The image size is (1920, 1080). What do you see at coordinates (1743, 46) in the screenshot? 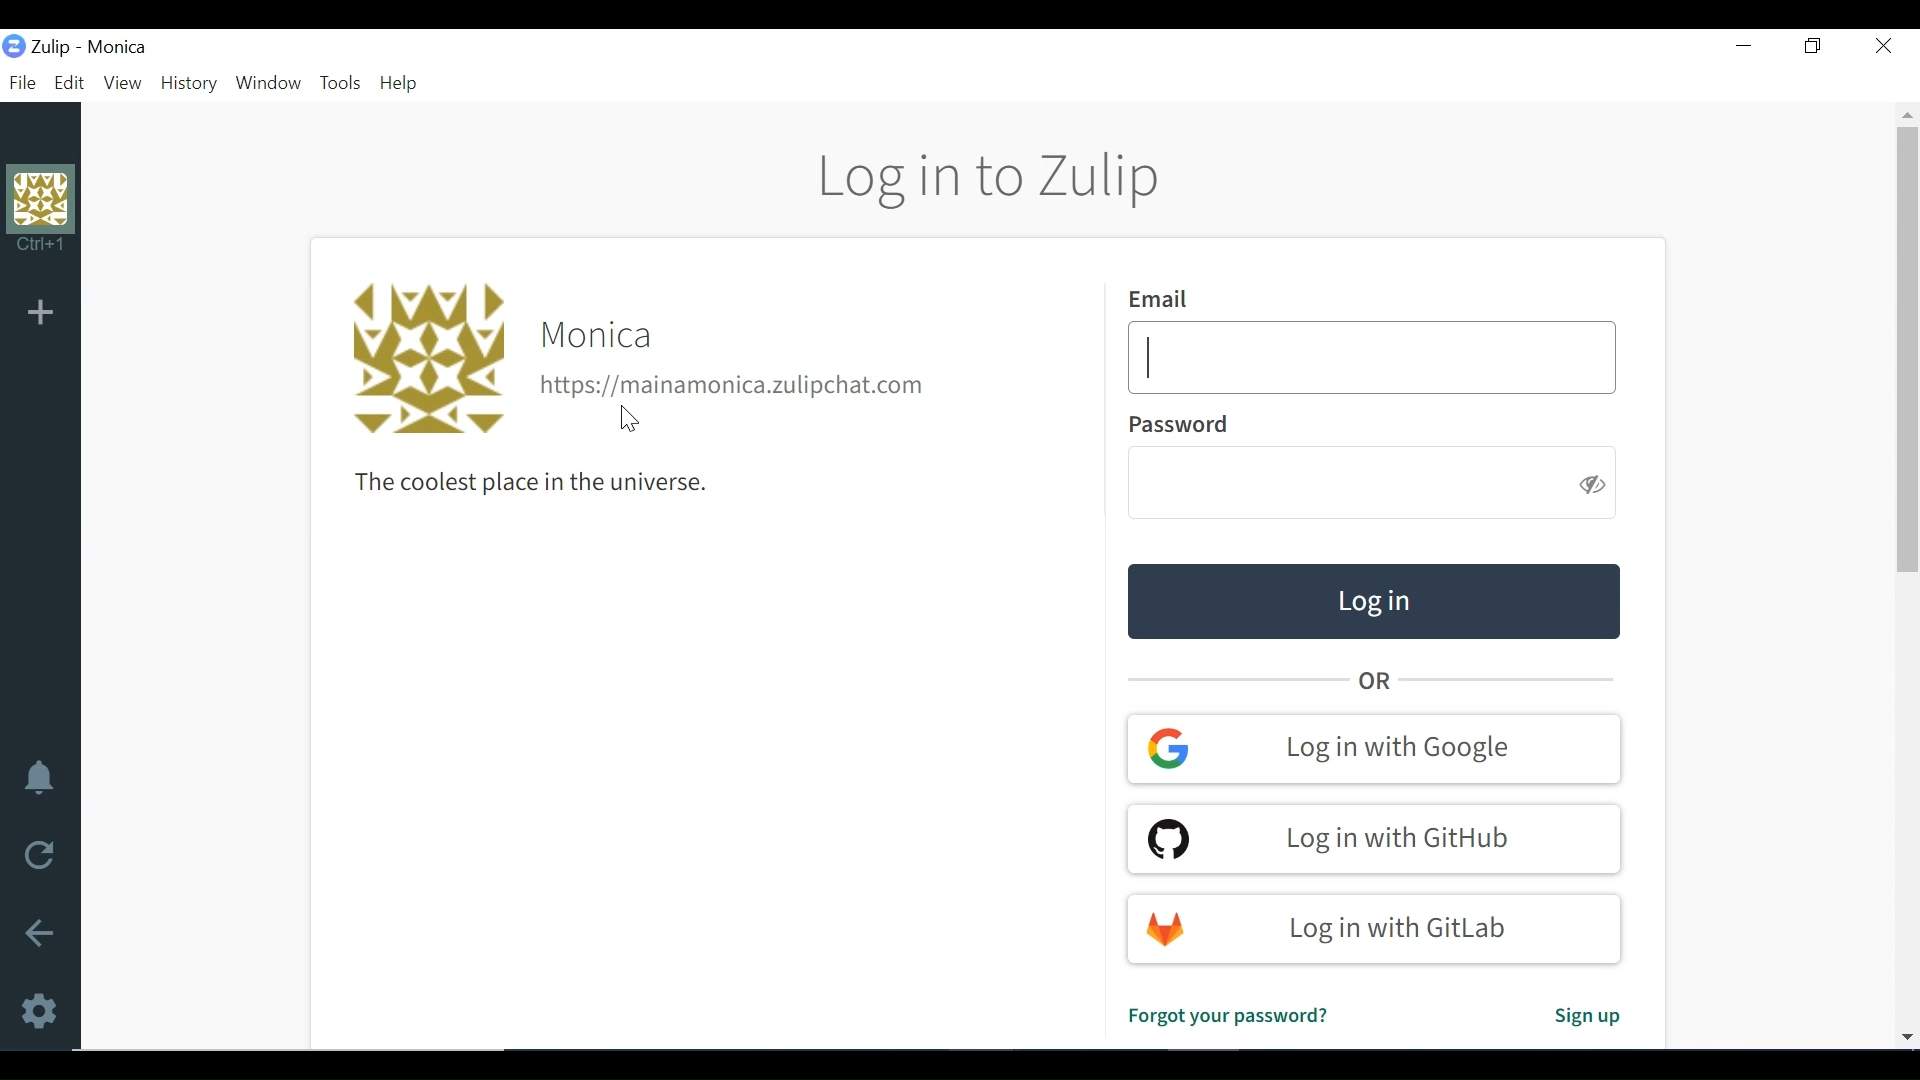
I see `minimize` at bounding box center [1743, 46].